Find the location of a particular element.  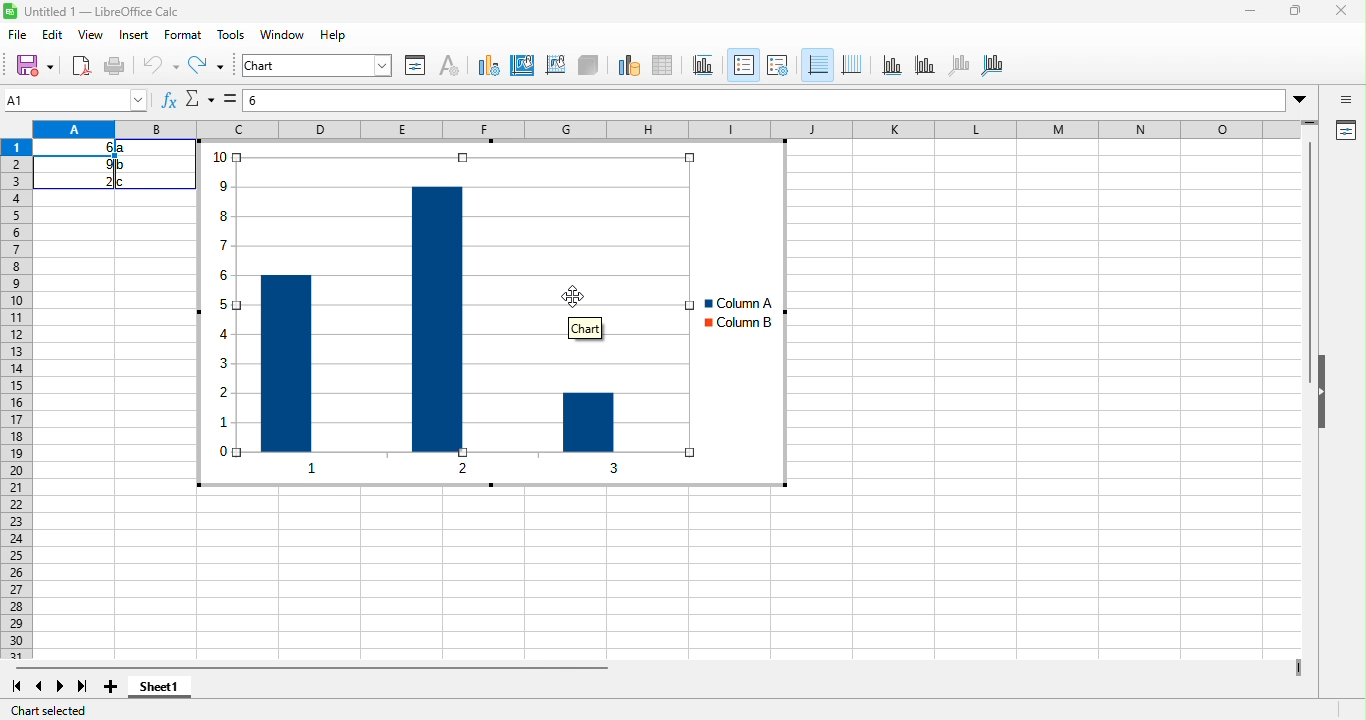

Z axis is located at coordinates (958, 65).